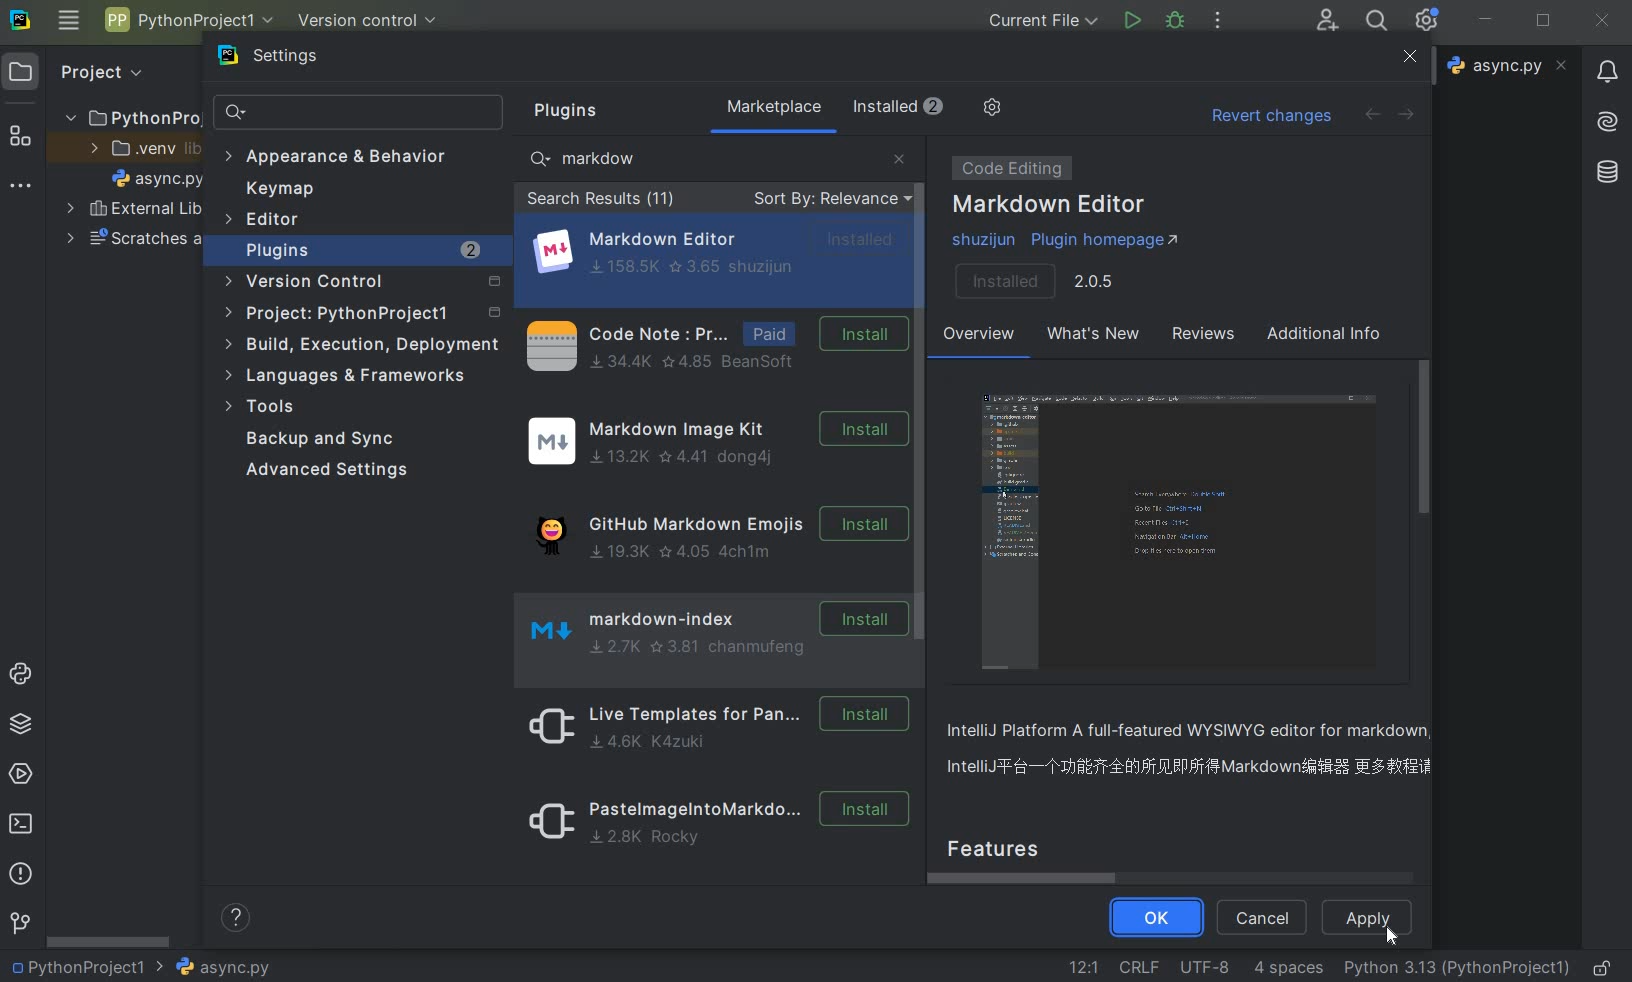  Describe the element at coordinates (1393, 938) in the screenshot. I see `cursor` at that location.